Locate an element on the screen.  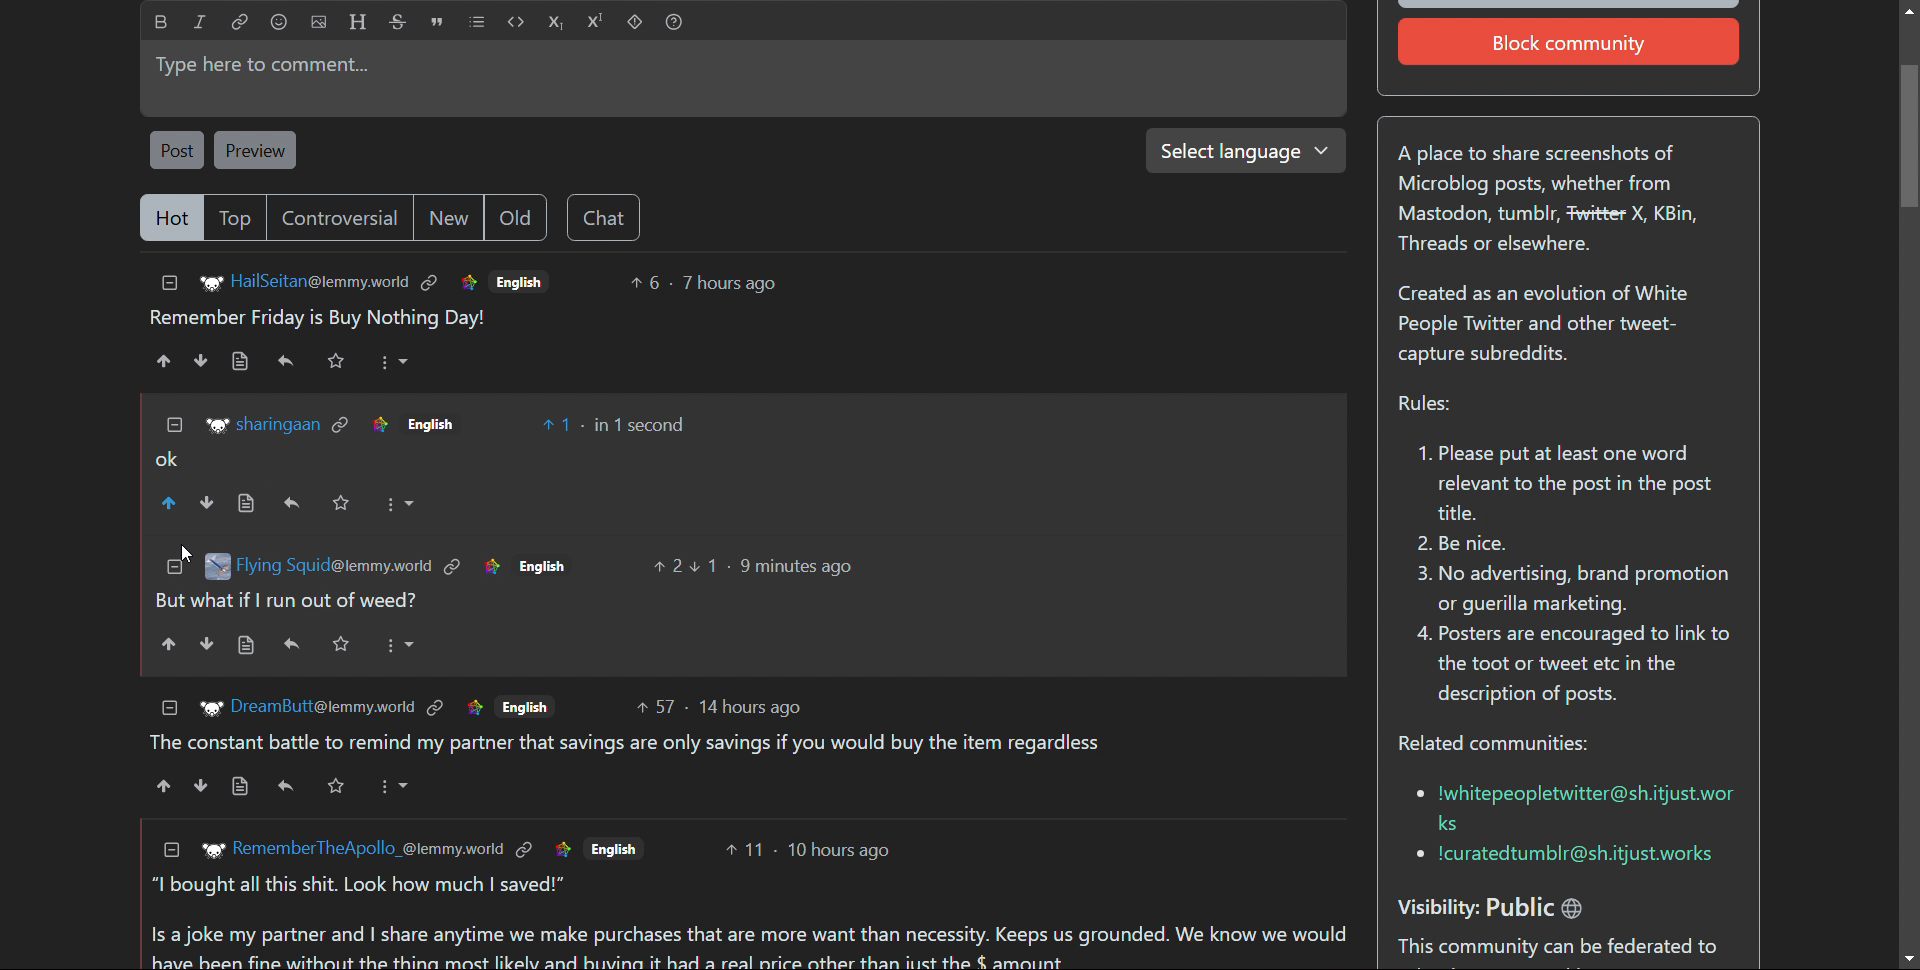
comment is located at coordinates (290, 602).